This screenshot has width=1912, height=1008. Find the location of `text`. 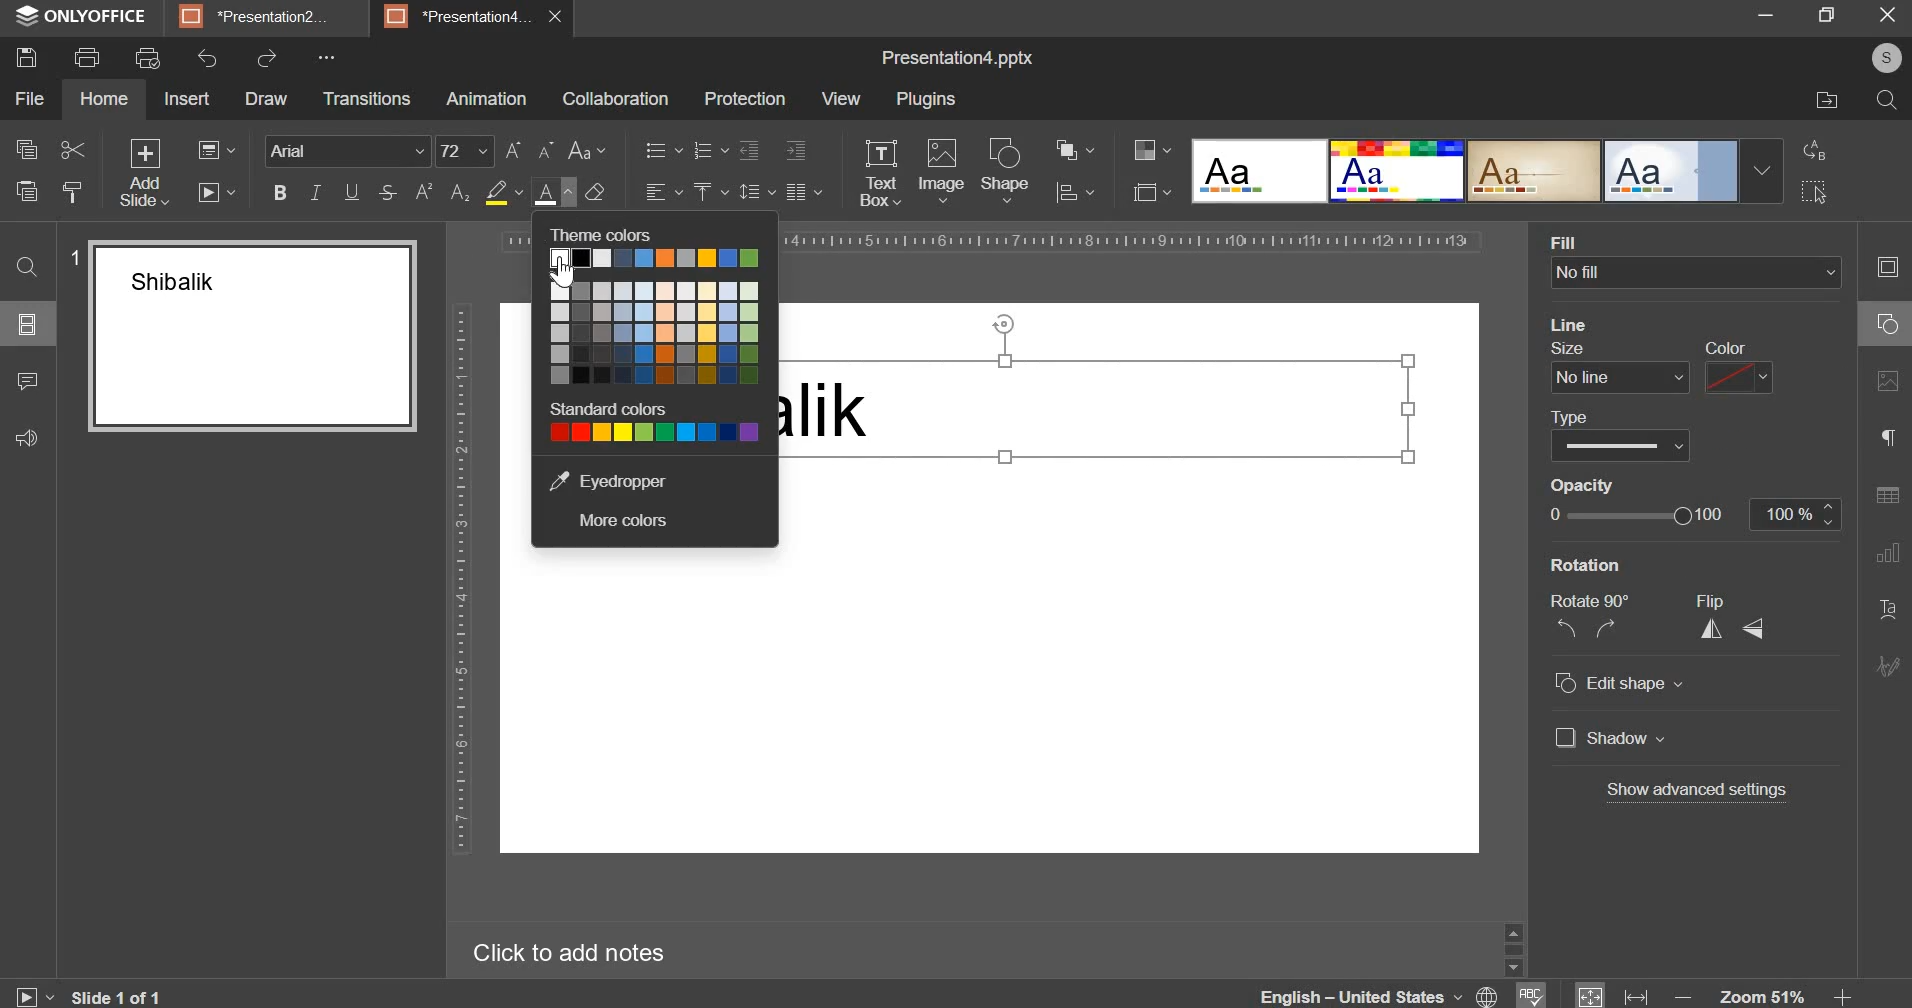

text is located at coordinates (1888, 611).